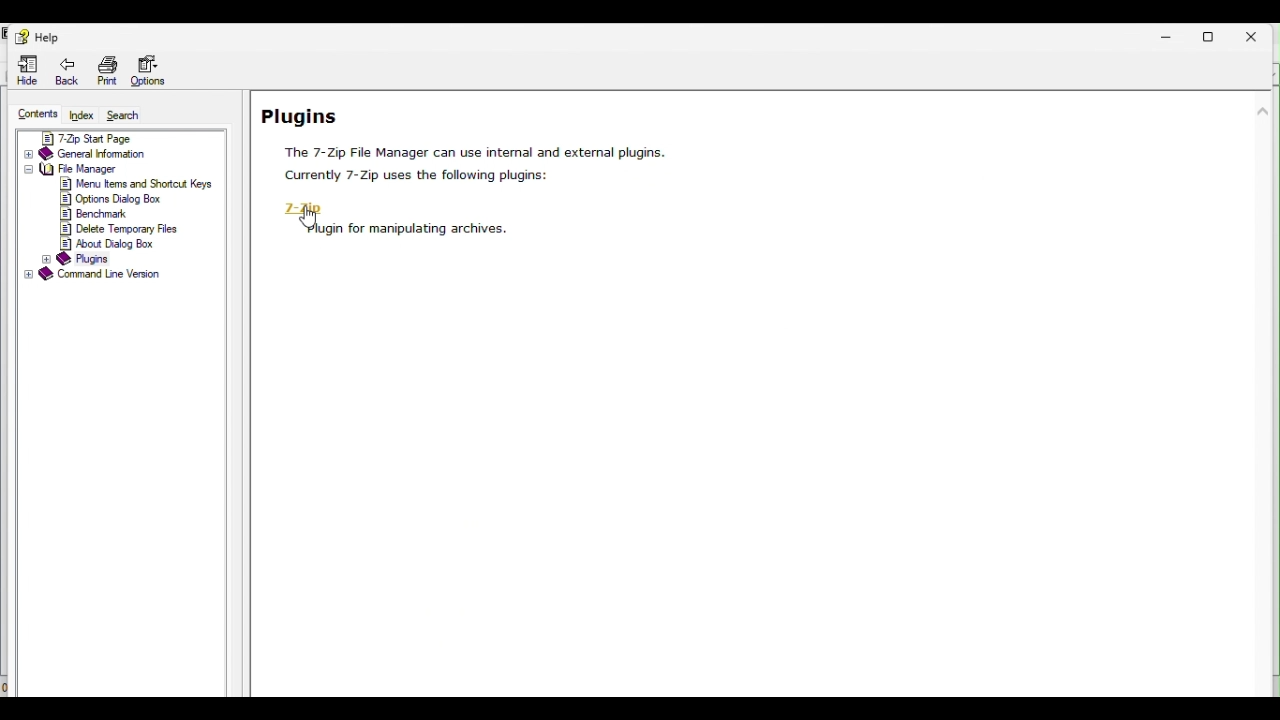 Image resolution: width=1280 pixels, height=720 pixels. What do you see at coordinates (121, 153) in the screenshot?
I see `General information` at bounding box center [121, 153].